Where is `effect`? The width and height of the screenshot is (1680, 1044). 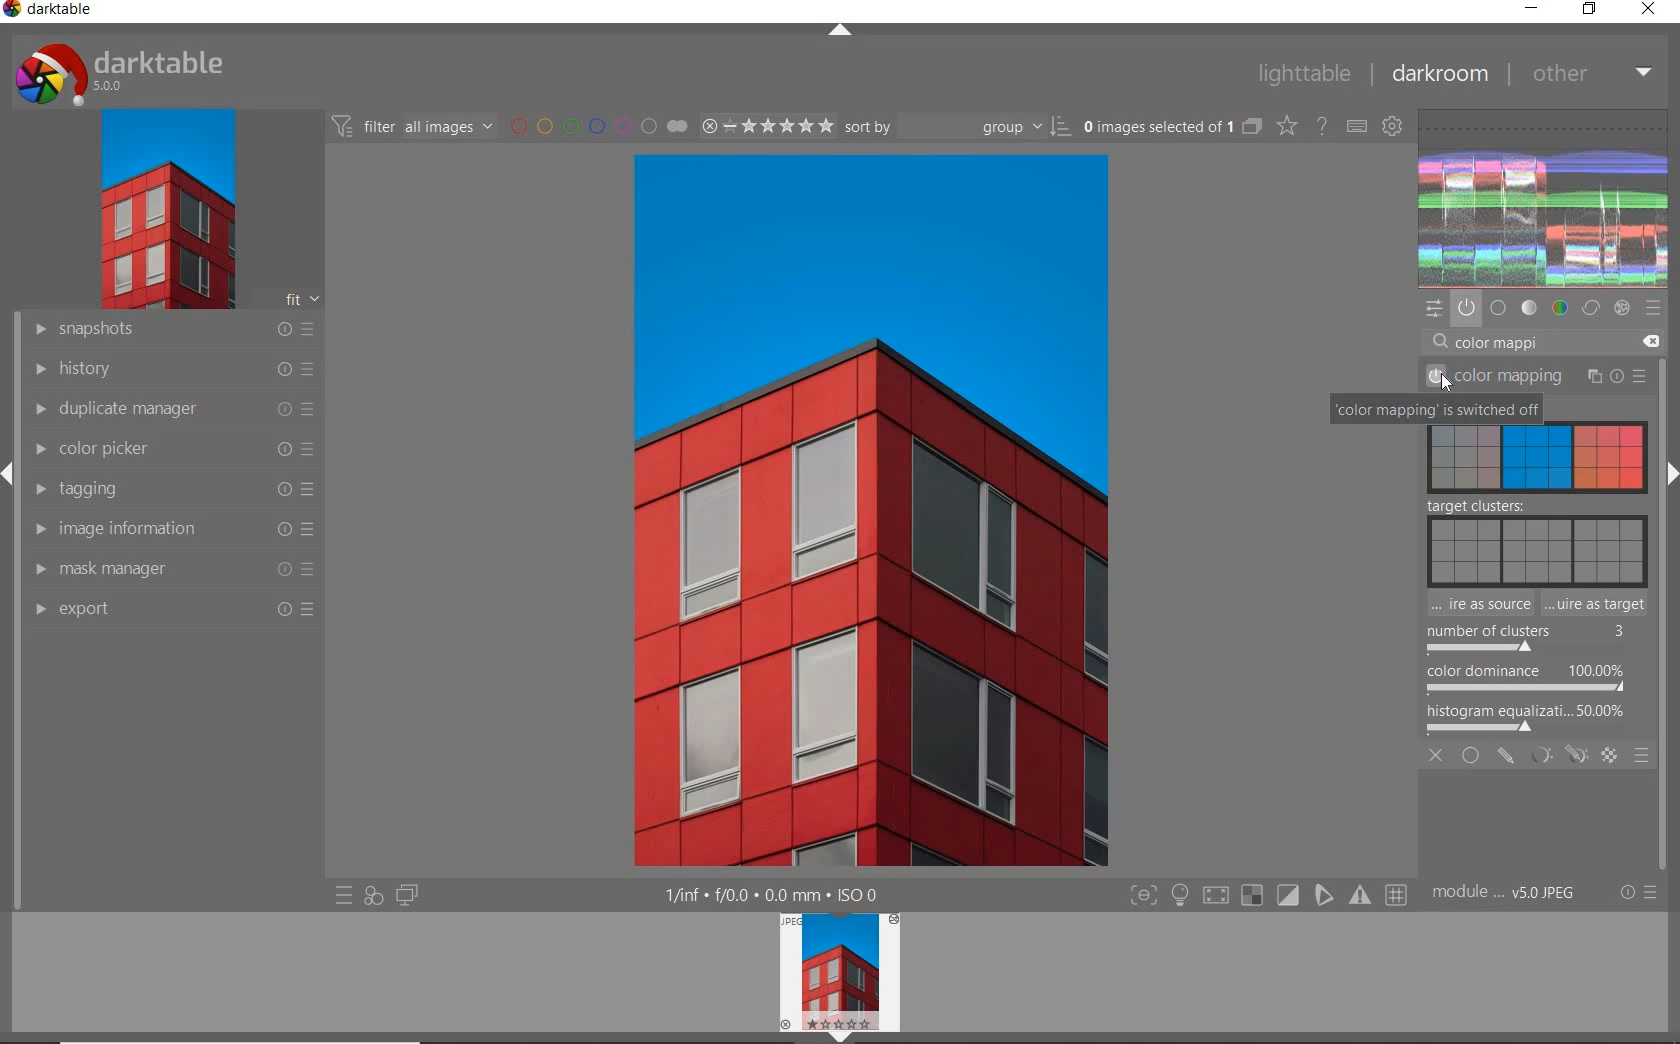
effect is located at coordinates (1621, 309).